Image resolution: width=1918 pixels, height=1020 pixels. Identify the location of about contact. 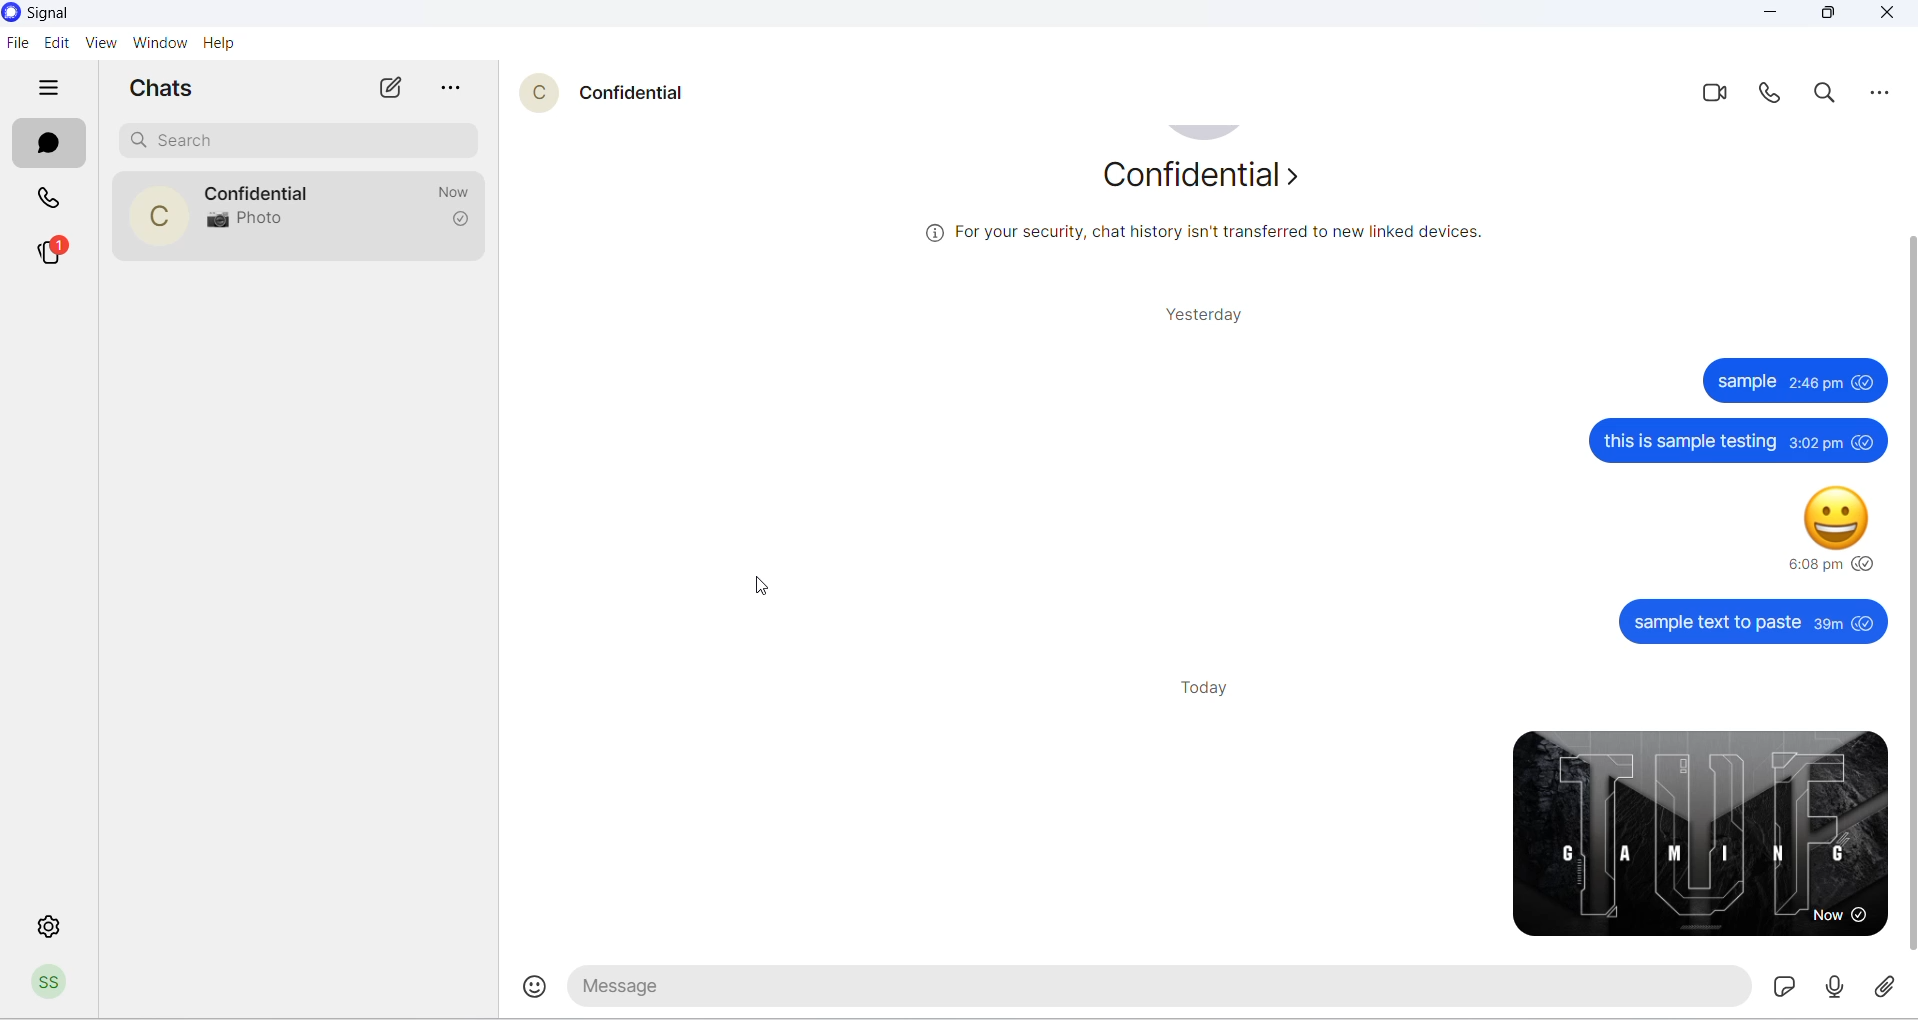
(1202, 180).